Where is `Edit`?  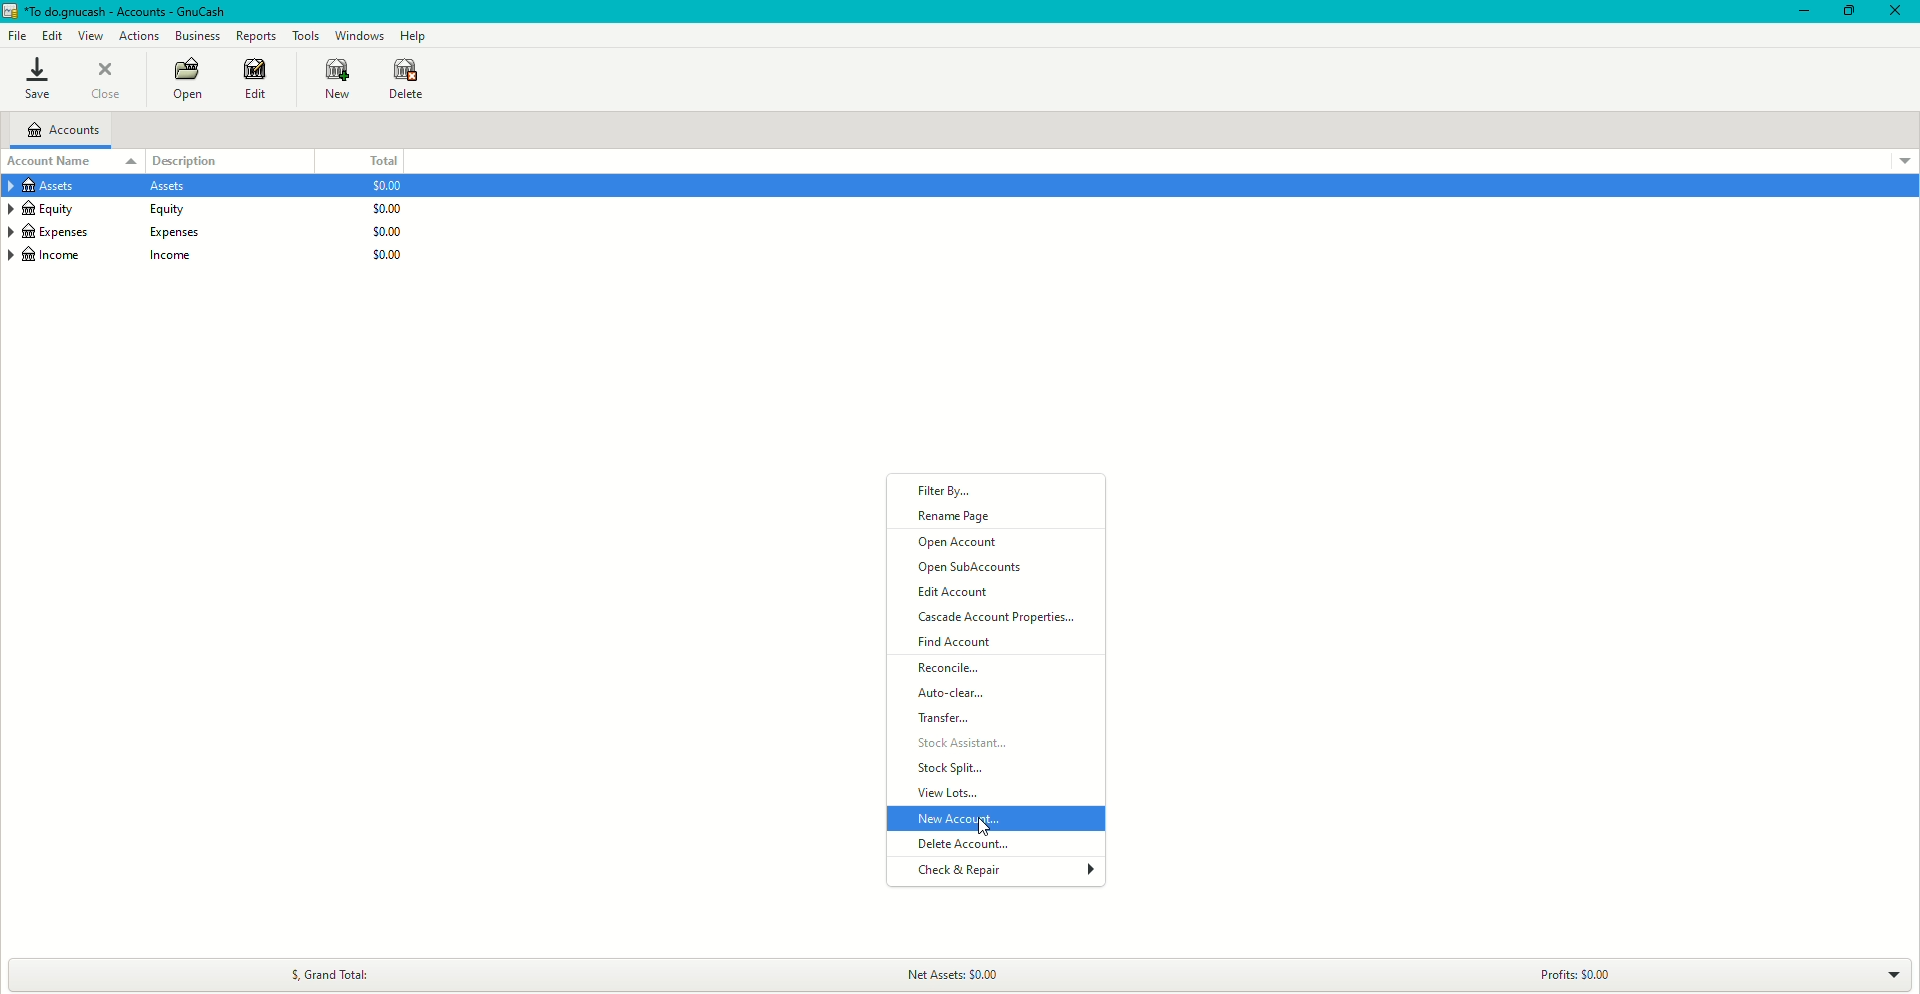
Edit is located at coordinates (251, 80).